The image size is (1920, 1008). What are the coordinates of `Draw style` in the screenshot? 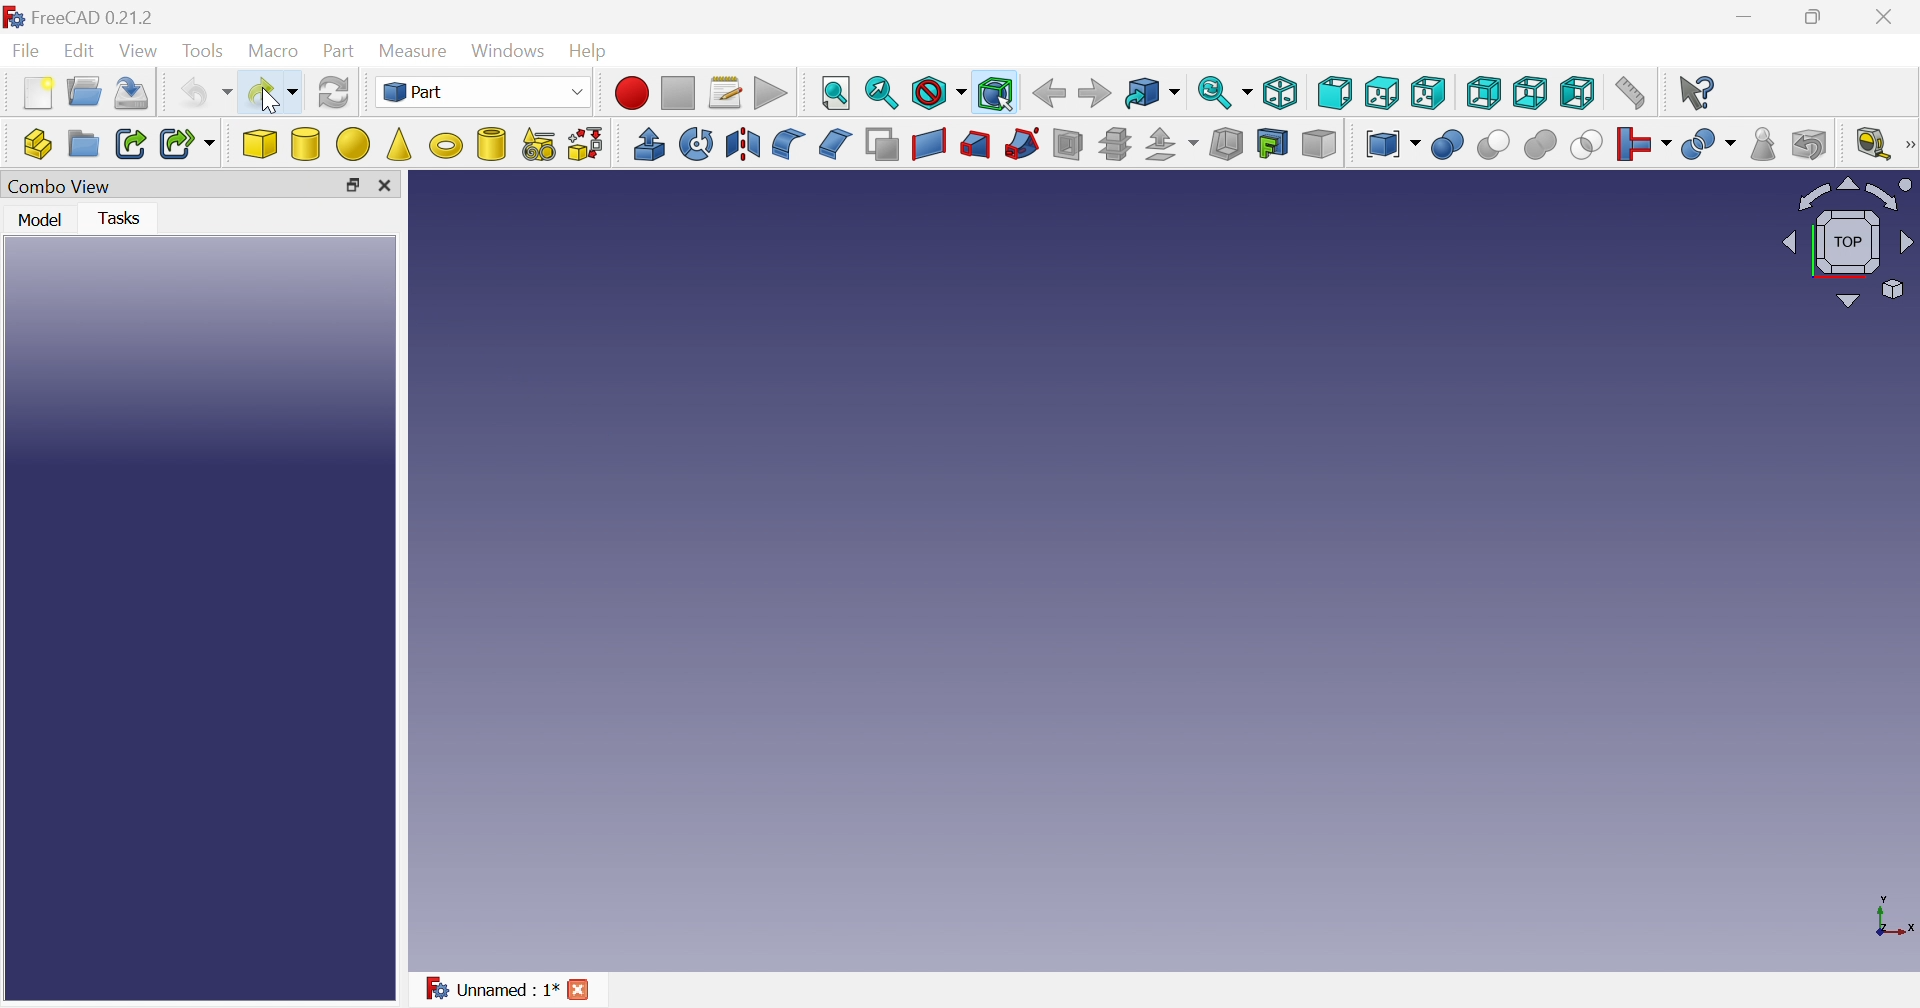 It's located at (938, 95).